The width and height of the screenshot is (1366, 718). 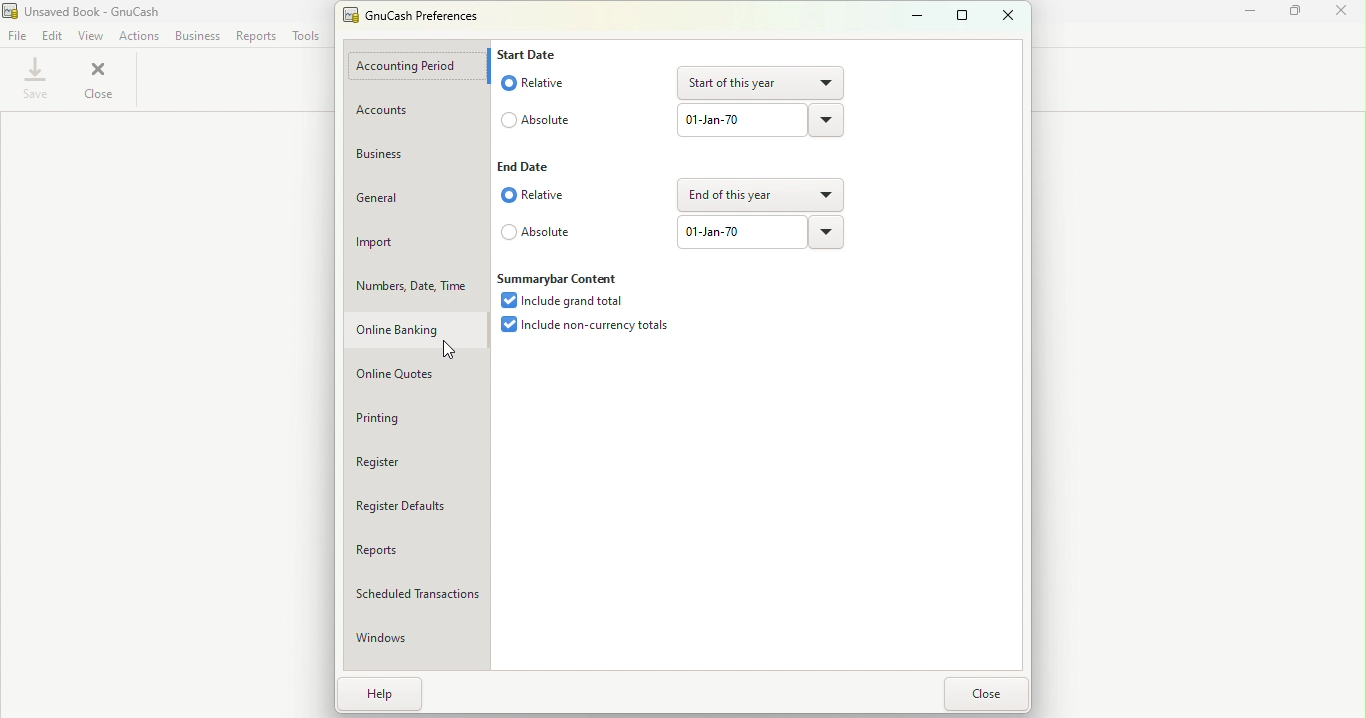 What do you see at coordinates (411, 287) in the screenshot?
I see `Numbers, date, time` at bounding box center [411, 287].